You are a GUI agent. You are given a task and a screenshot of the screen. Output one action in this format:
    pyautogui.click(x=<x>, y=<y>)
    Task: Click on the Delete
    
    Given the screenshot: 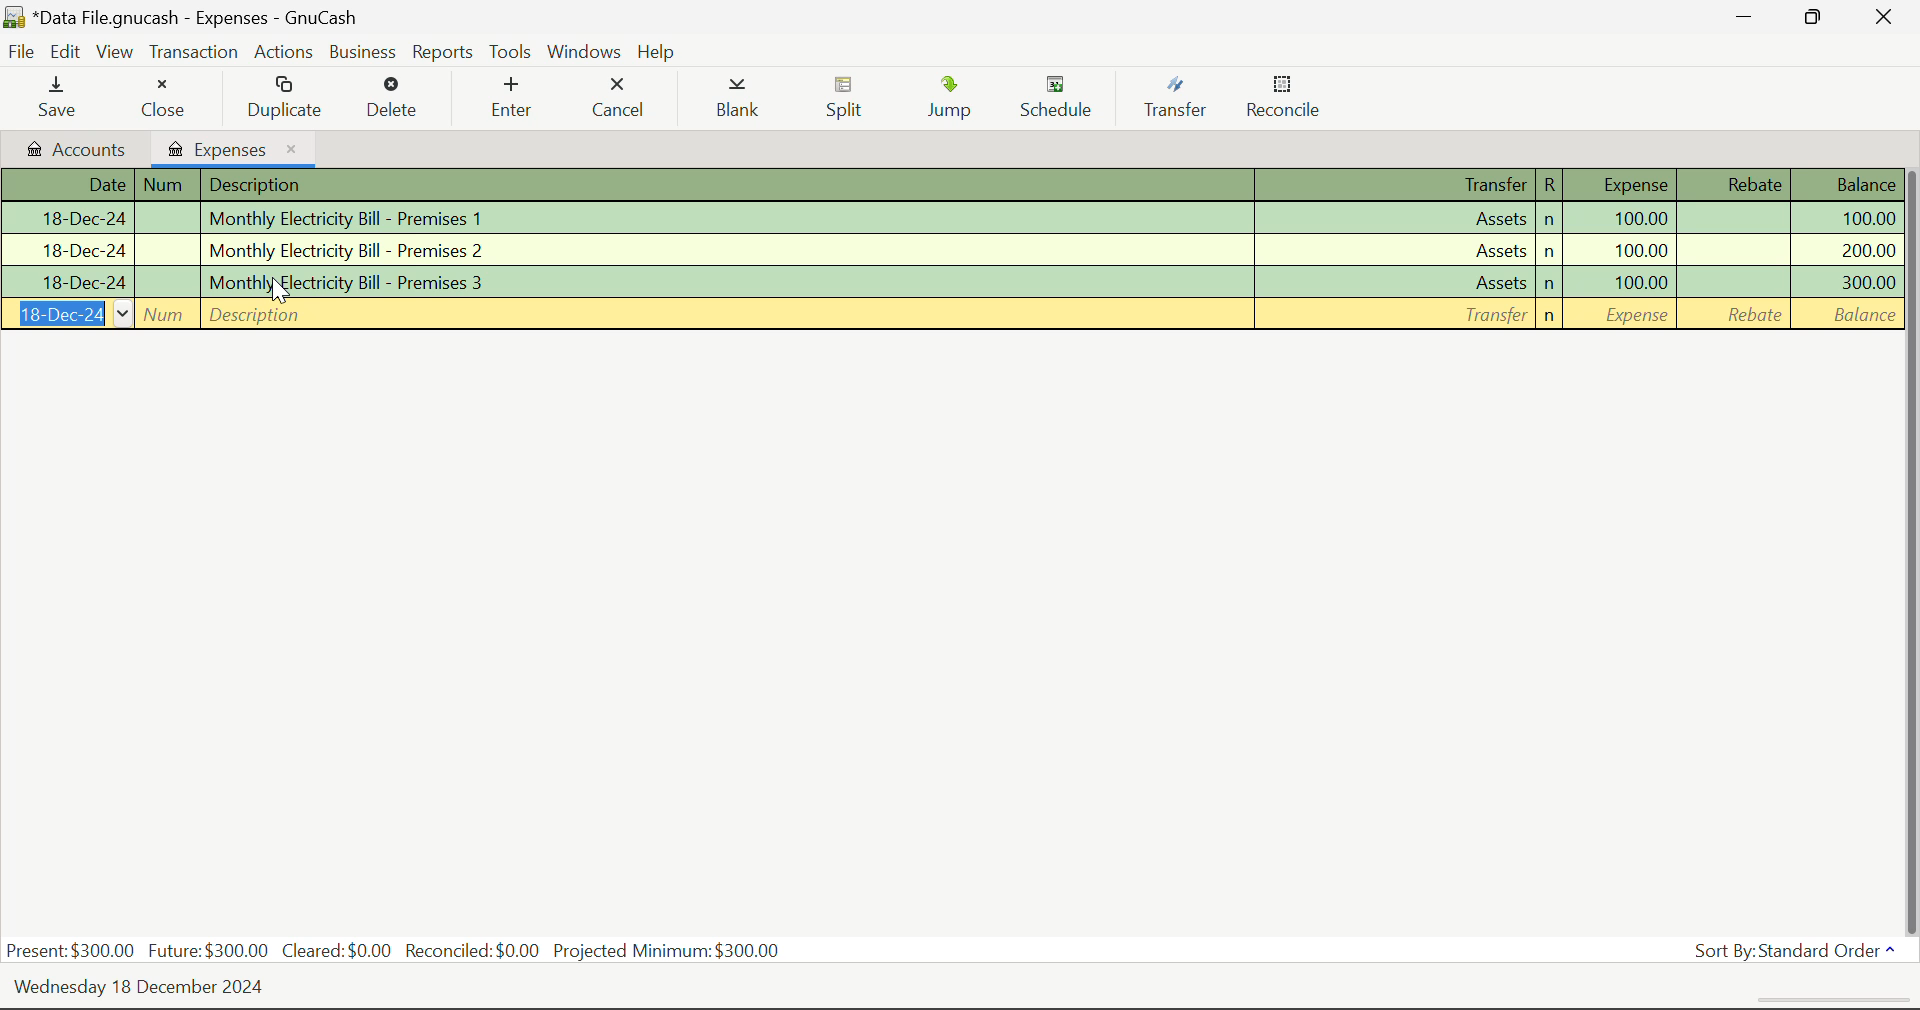 What is the action you would take?
    pyautogui.click(x=397, y=100)
    